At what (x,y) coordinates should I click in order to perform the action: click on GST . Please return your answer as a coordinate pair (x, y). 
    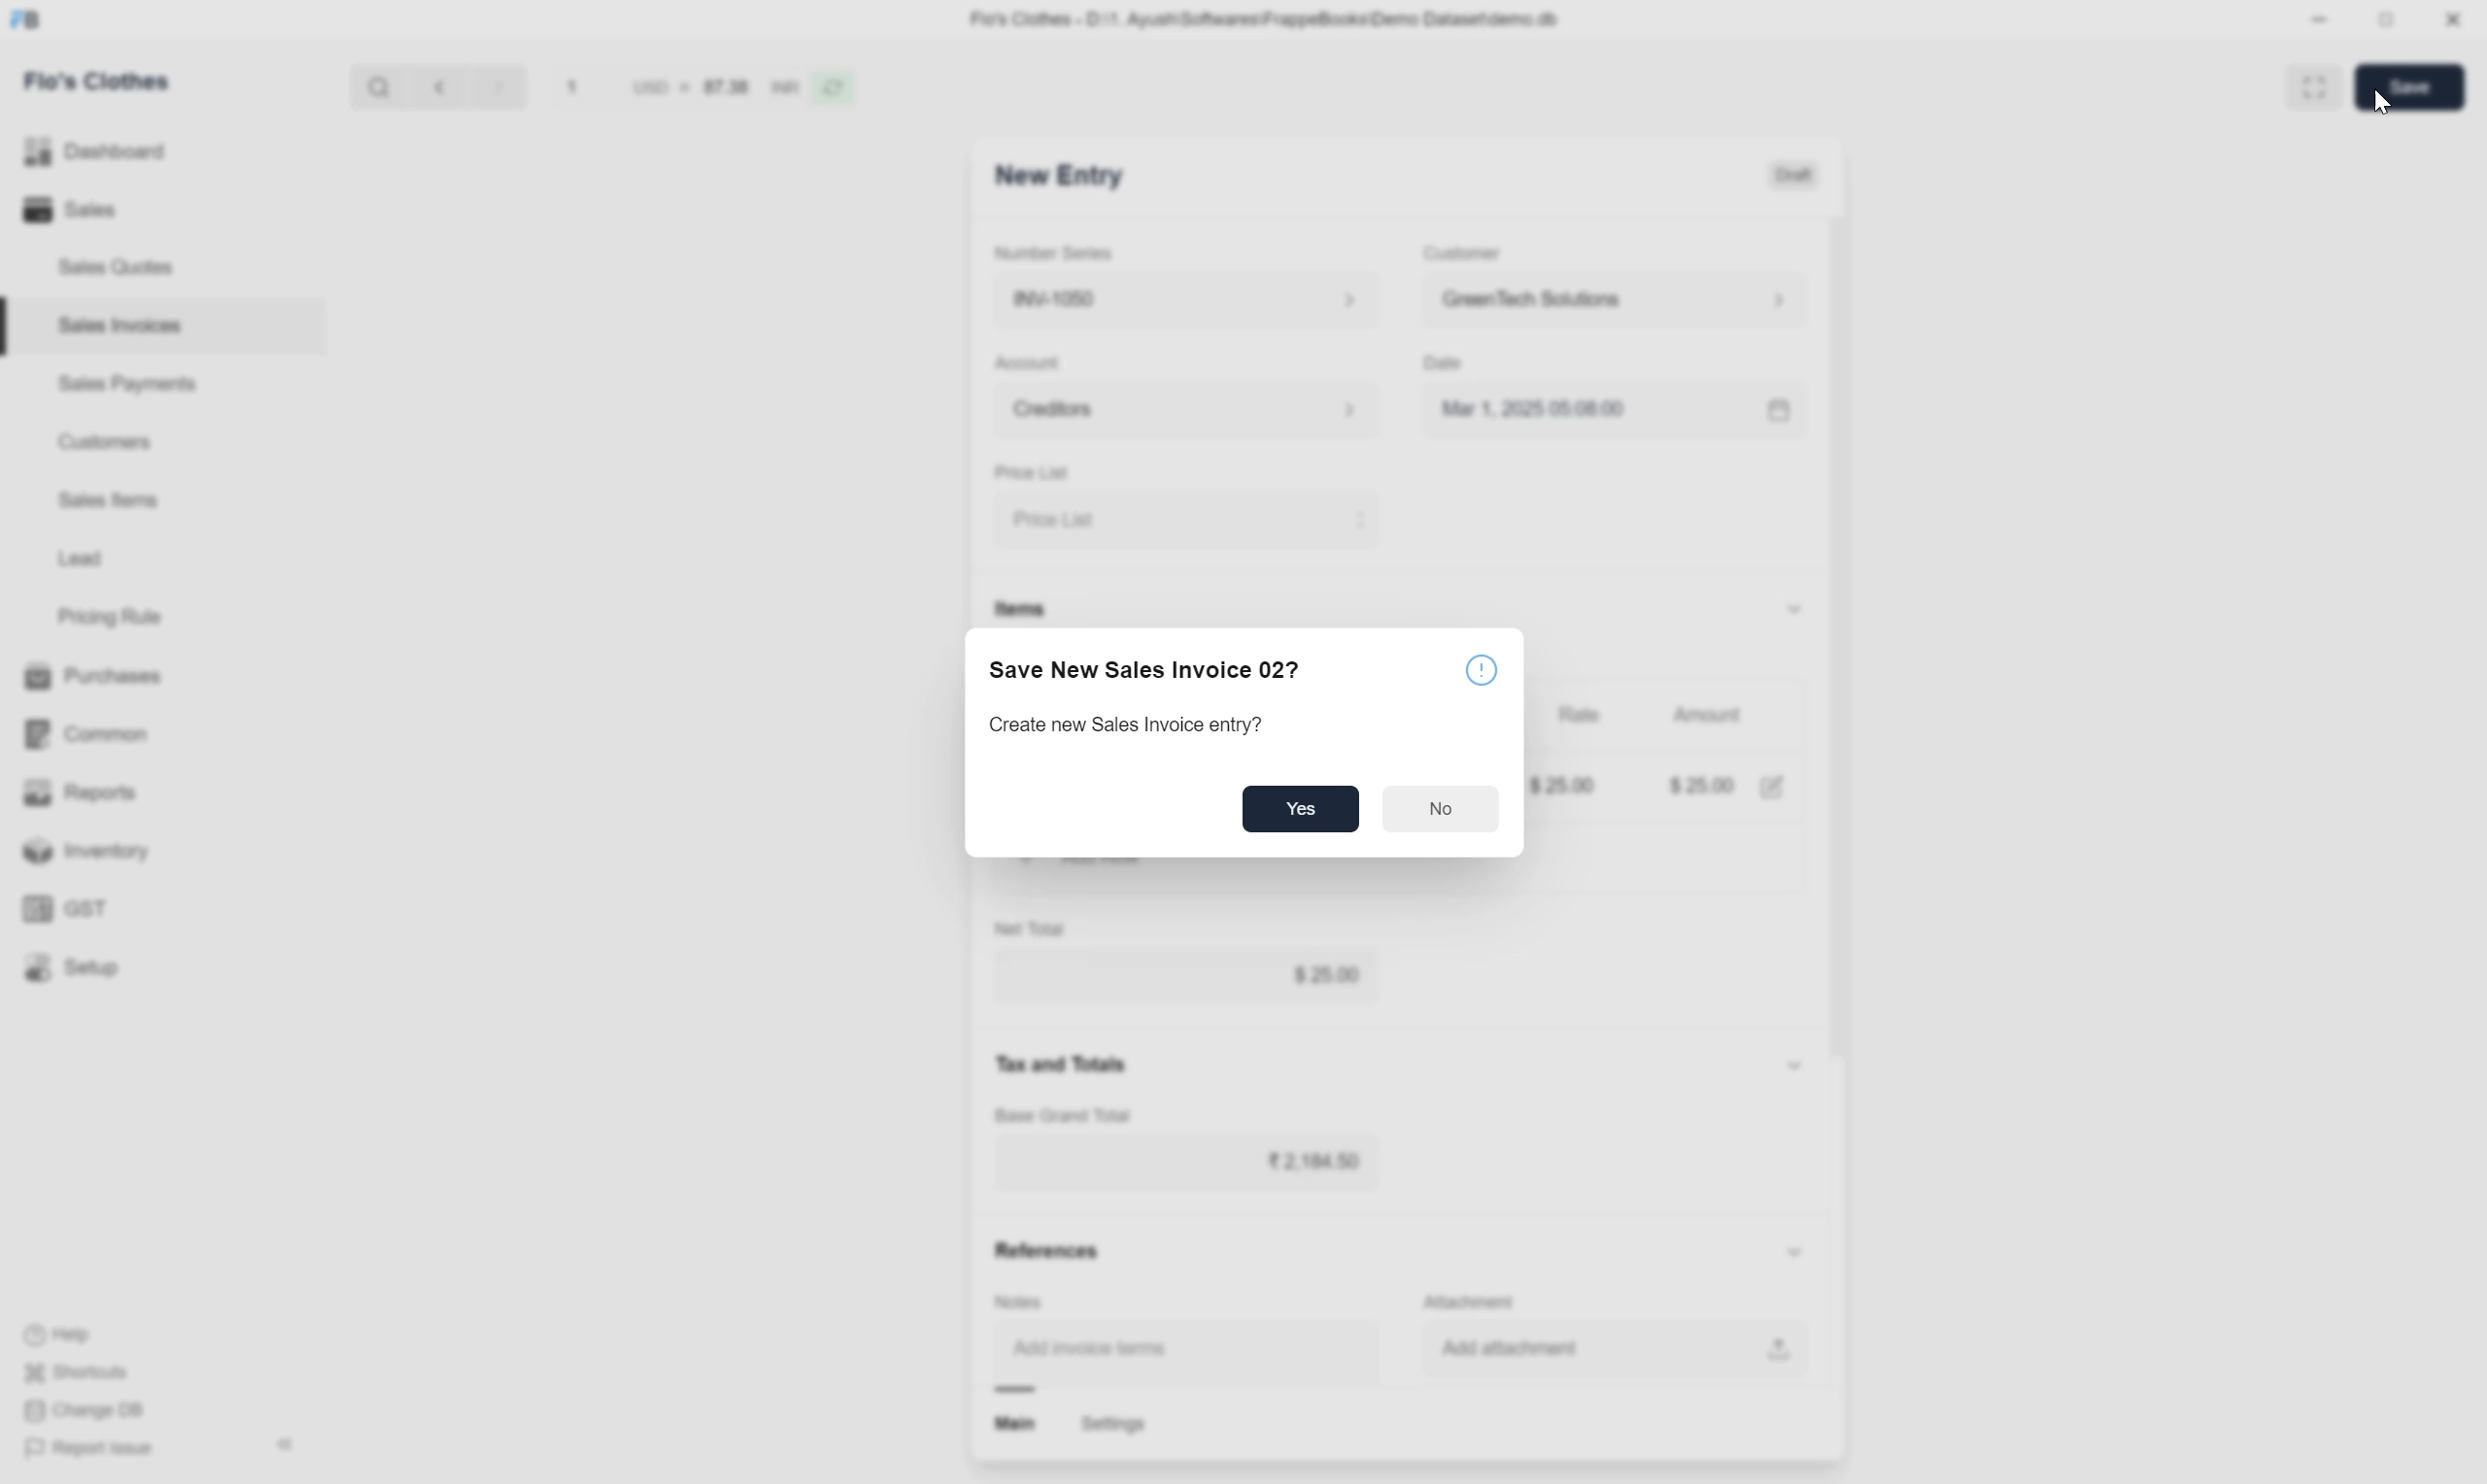
    Looking at the image, I should click on (139, 907).